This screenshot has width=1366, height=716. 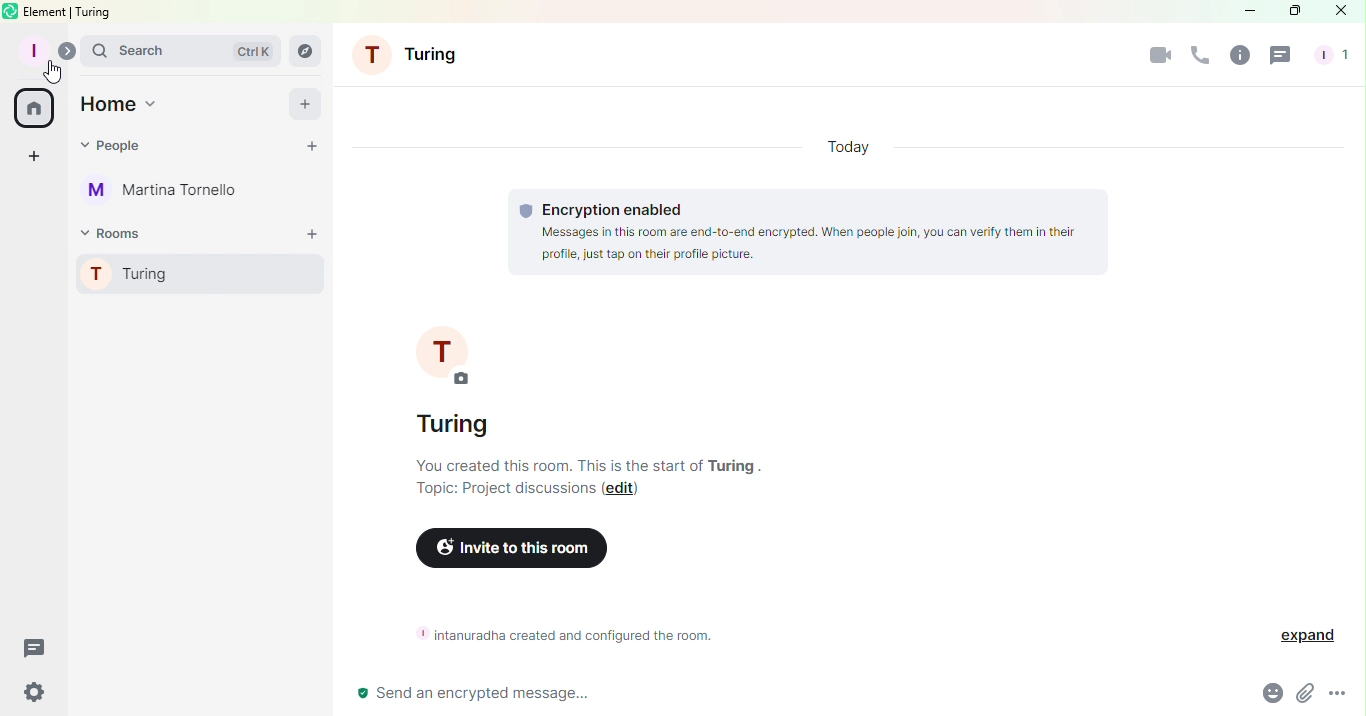 I want to click on element, so click(x=46, y=11).